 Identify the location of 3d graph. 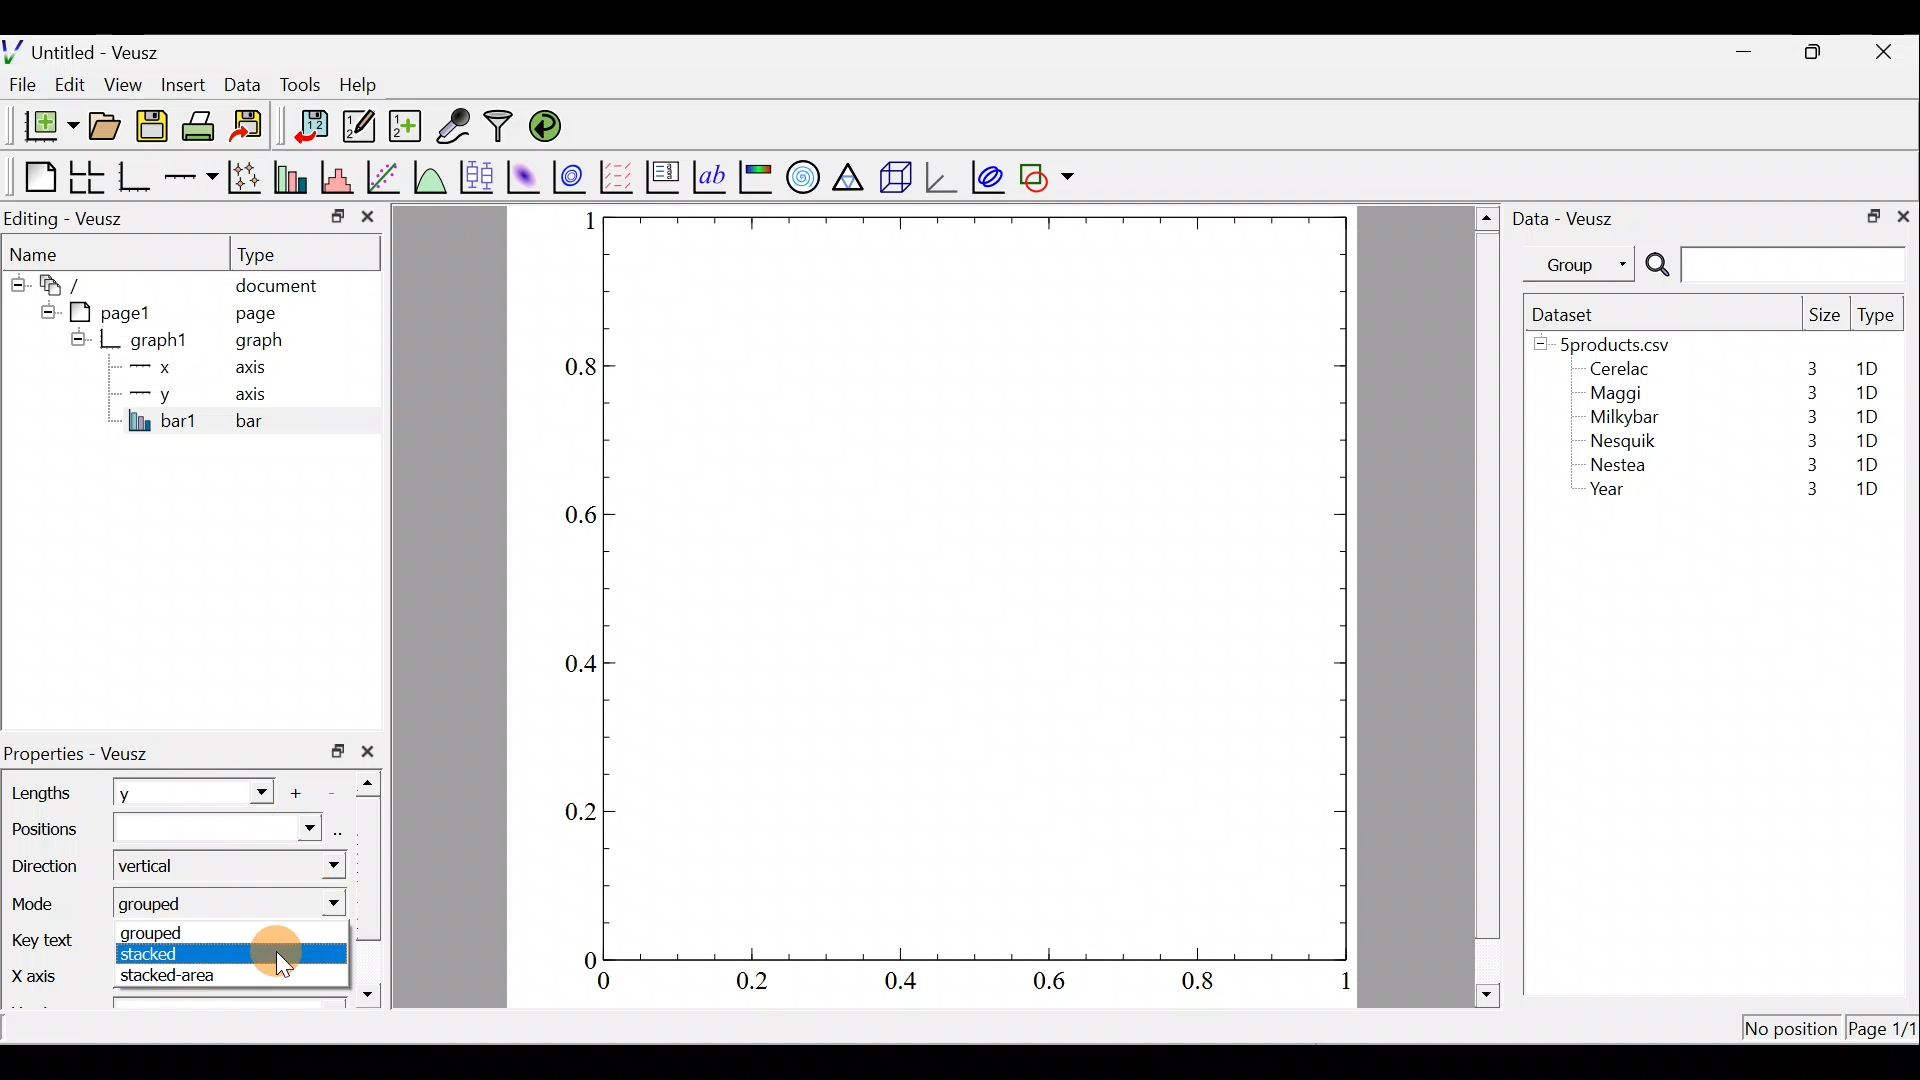
(941, 175).